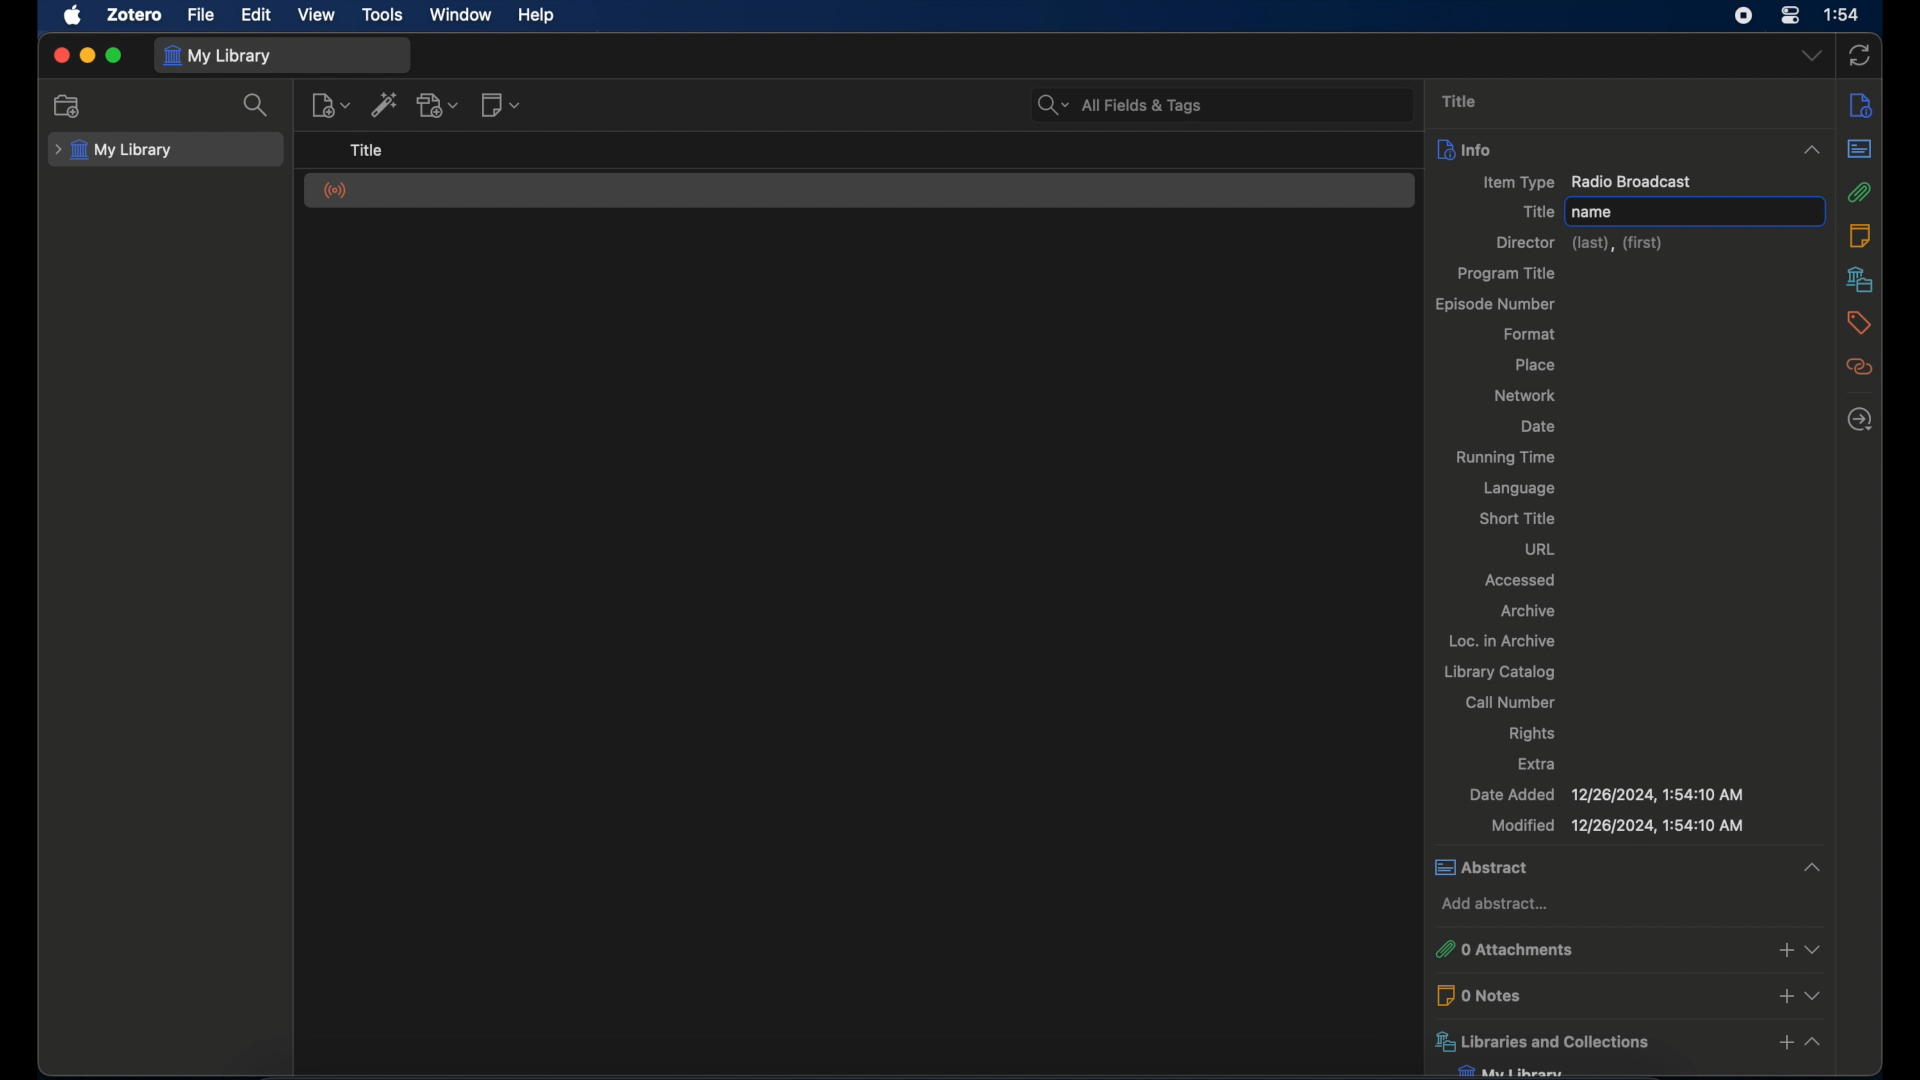 This screenshot has height=1080, width=1920. Describe the element at coordinates (257, 15) in the screenshot. I see `edit` at that location.